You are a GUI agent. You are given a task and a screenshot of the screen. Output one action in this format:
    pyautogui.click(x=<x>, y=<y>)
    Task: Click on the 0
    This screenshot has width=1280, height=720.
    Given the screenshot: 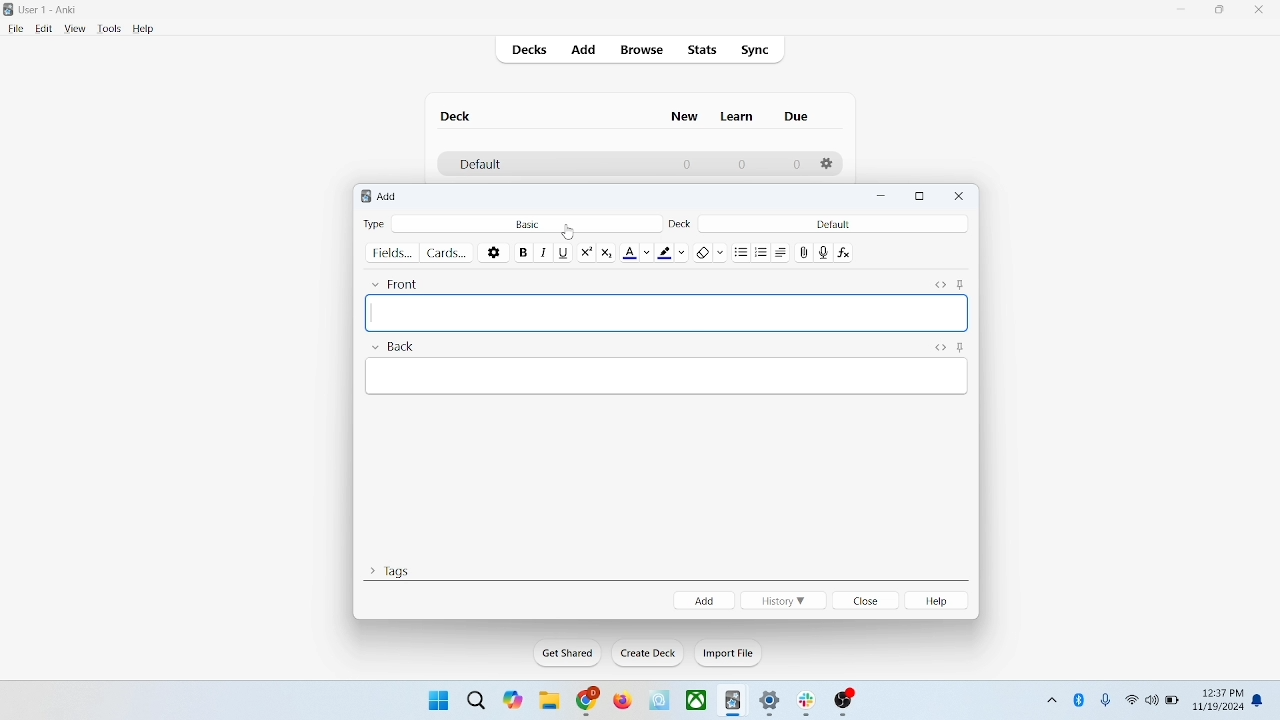 What is the action you would take?
    pyautogui.click(x=740, y=164)
    